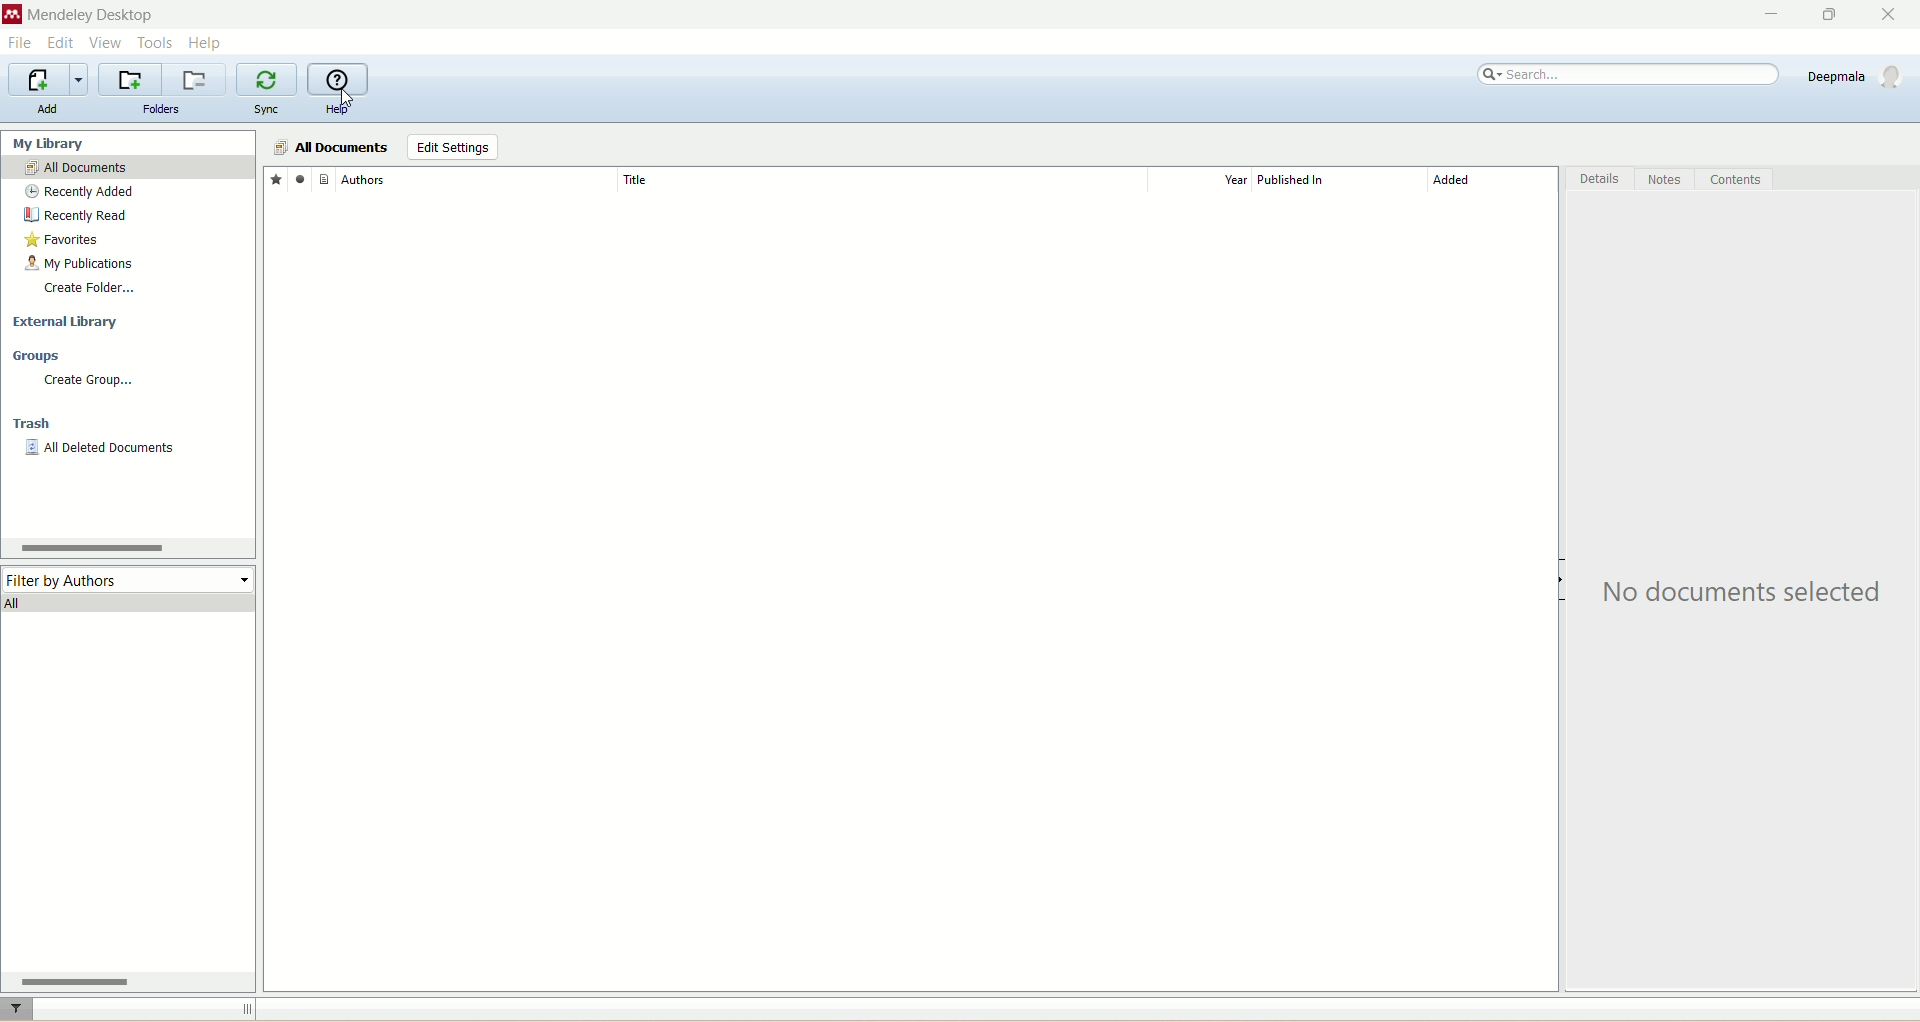 This screenshot has width=1920, height=1022. I want to click on title, so click(883, 178).